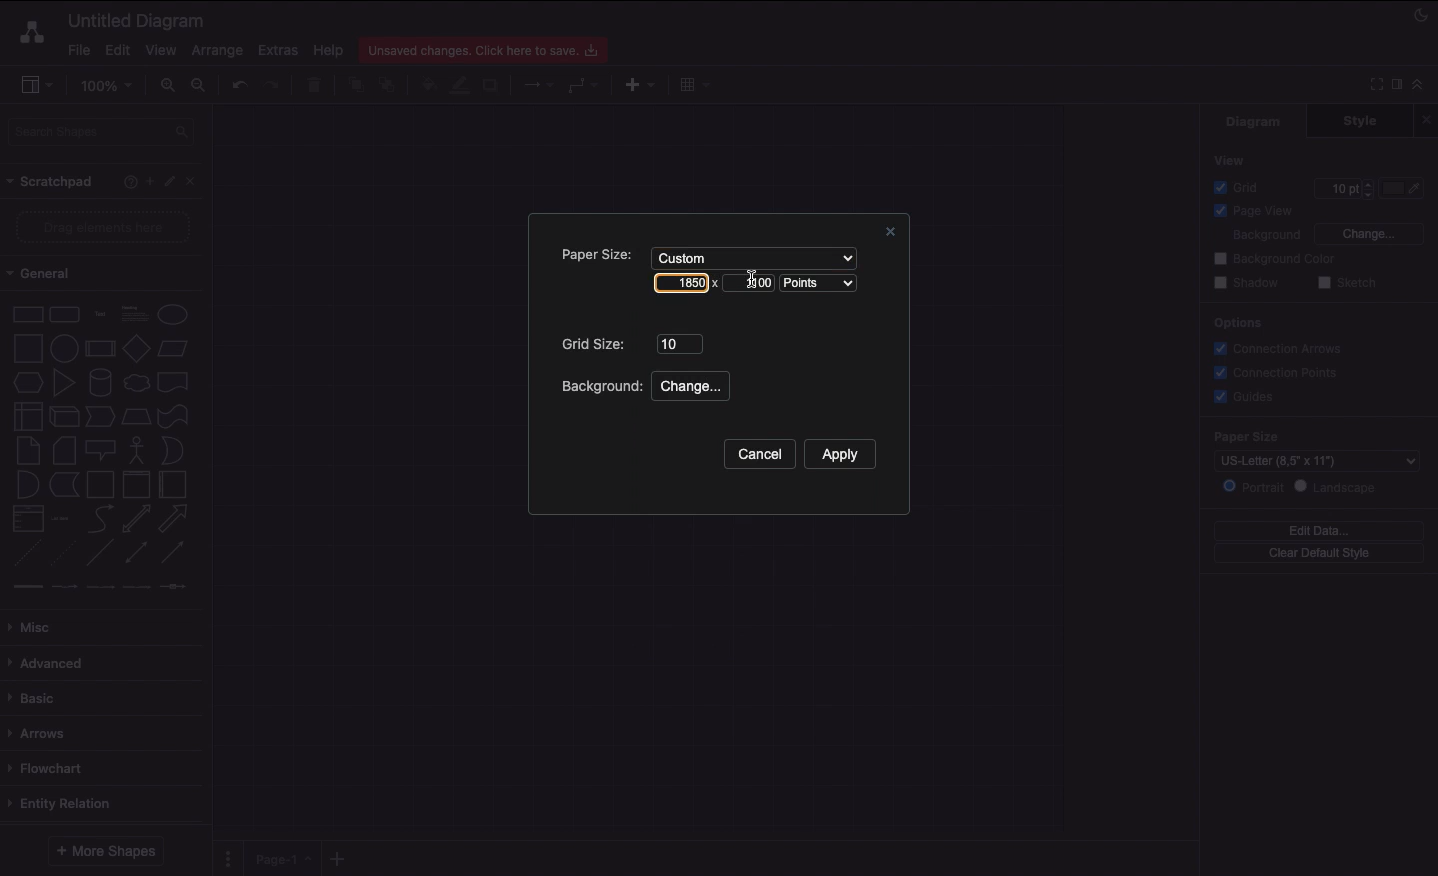 The width and height of the screenshot is (1438, 876). What do you see at coordinates (1275, 347) in the screenshot?
I see `Correction arrows` at bounding box center [1275, 347].